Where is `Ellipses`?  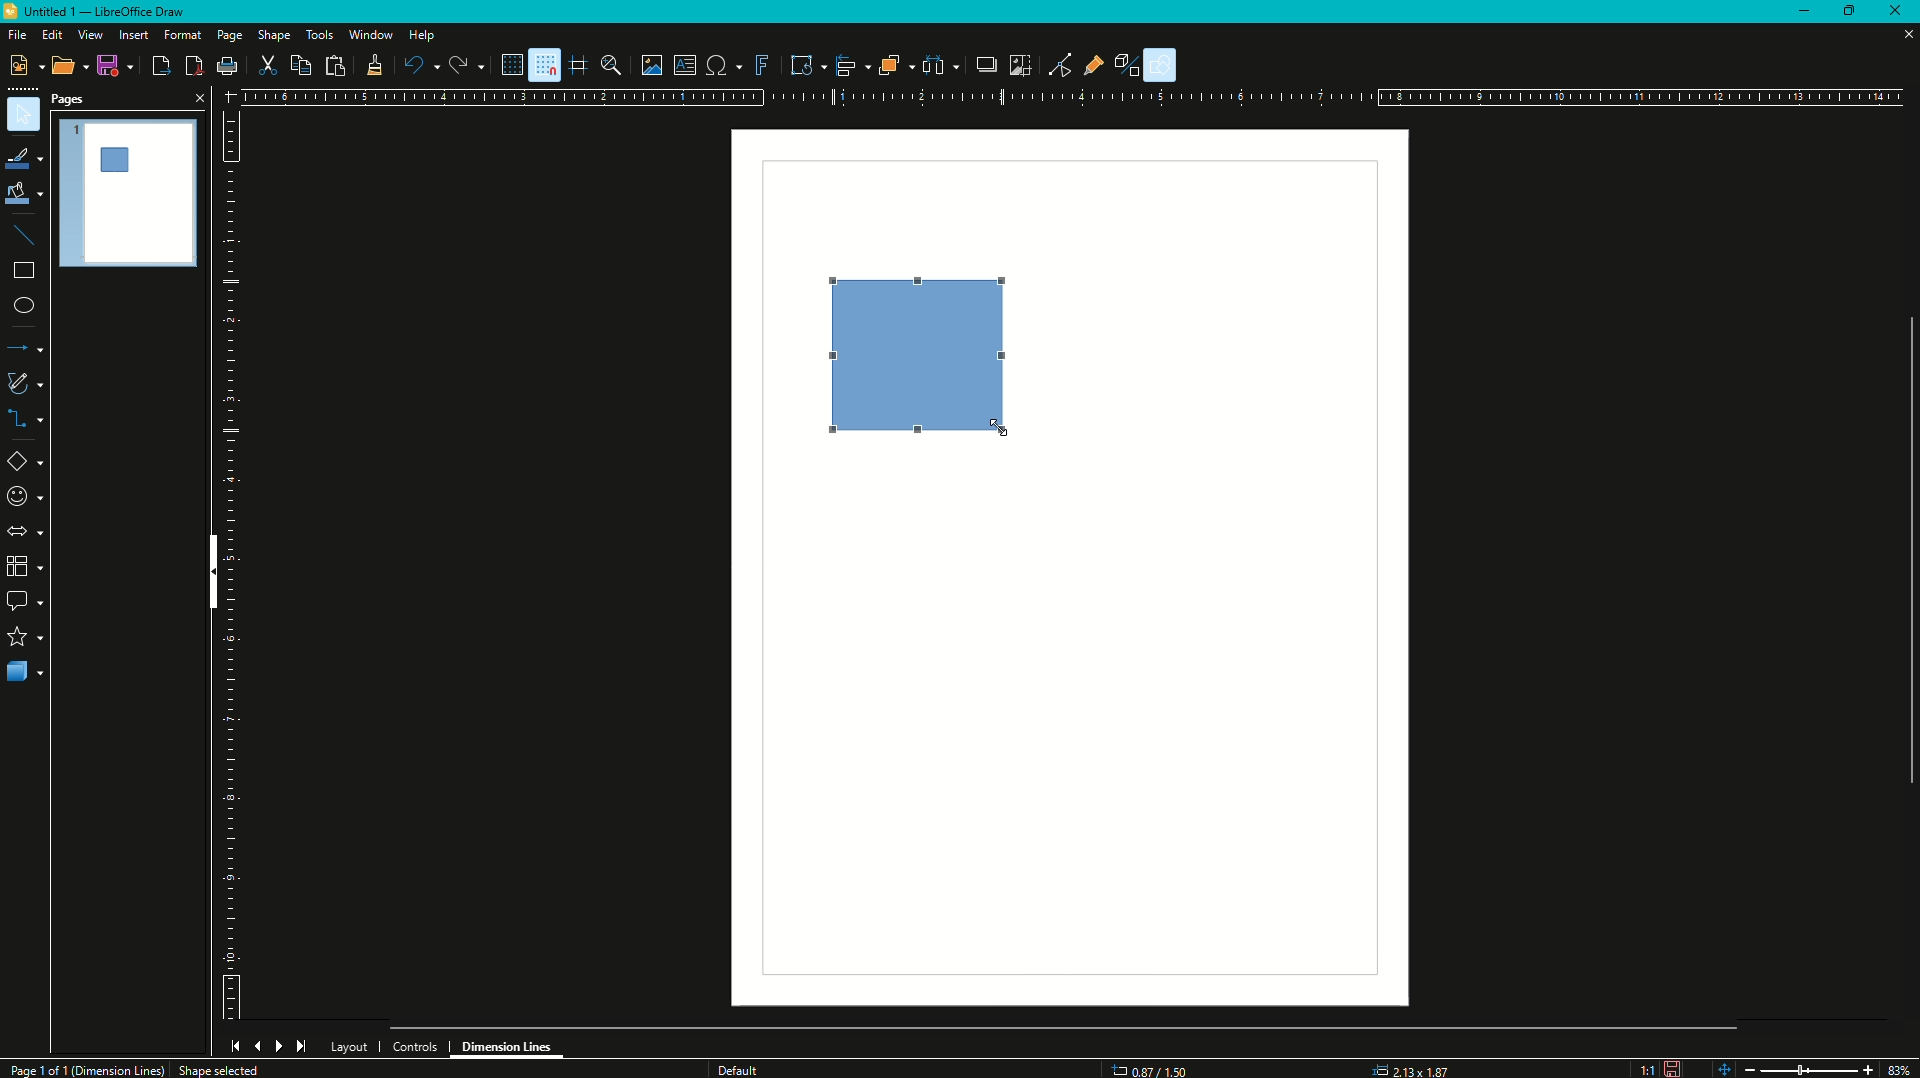
Ellipses is located at coordinates (23, 307).